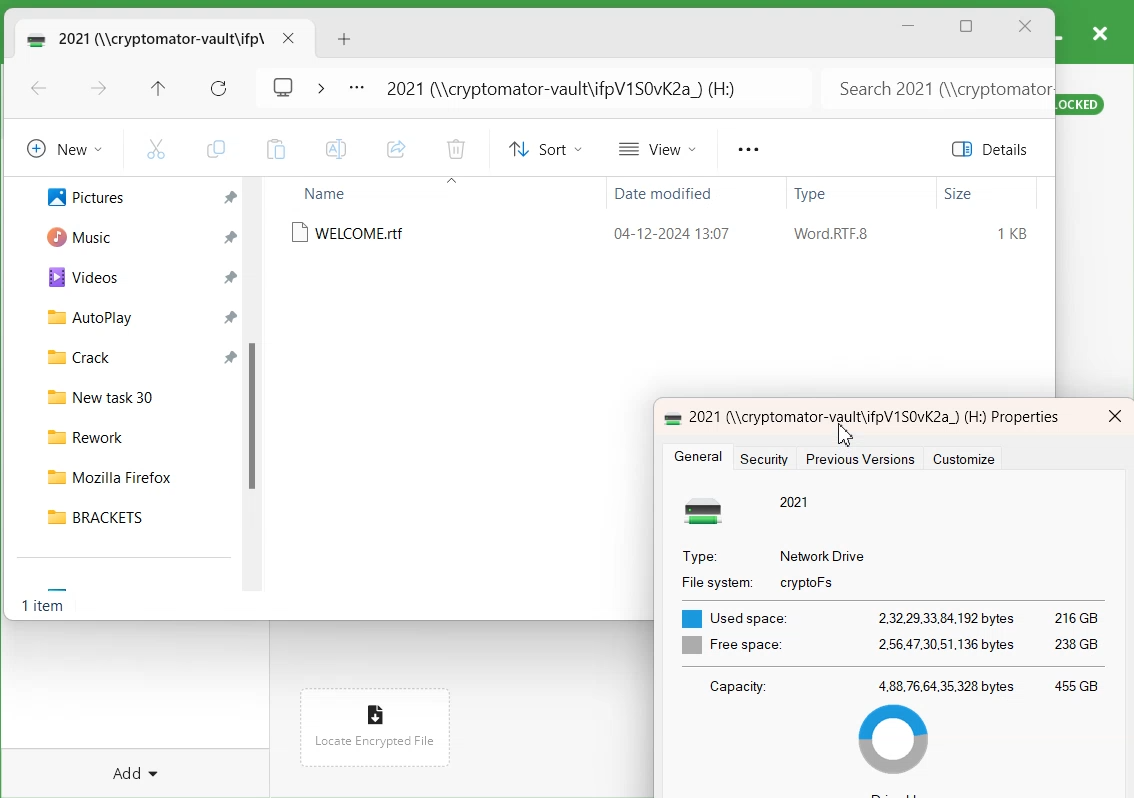 This screenshot has height=798, width=1134. Describe the element at coordinates (568, 88) in the screenshot. I see `Path Address` at that location.